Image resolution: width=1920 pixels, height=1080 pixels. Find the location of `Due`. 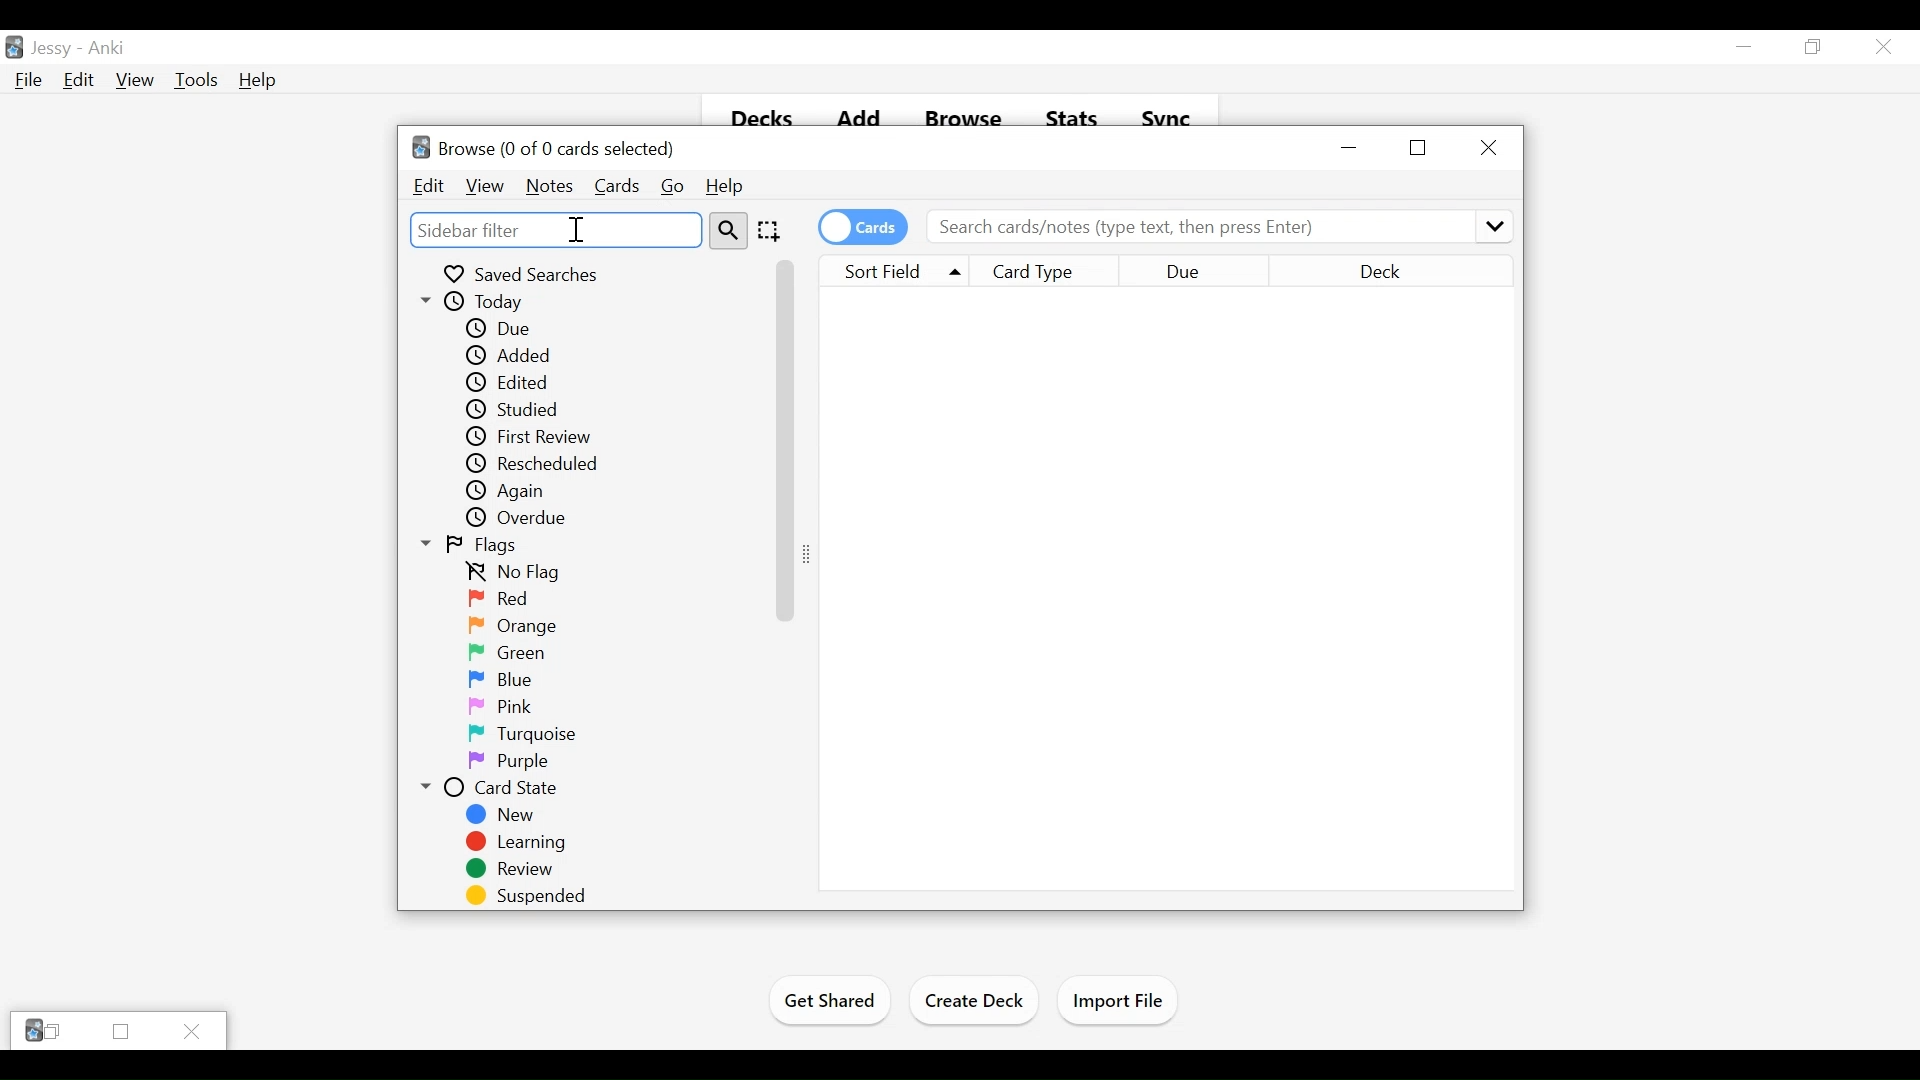

Due is located at coordinates (1222, 271).